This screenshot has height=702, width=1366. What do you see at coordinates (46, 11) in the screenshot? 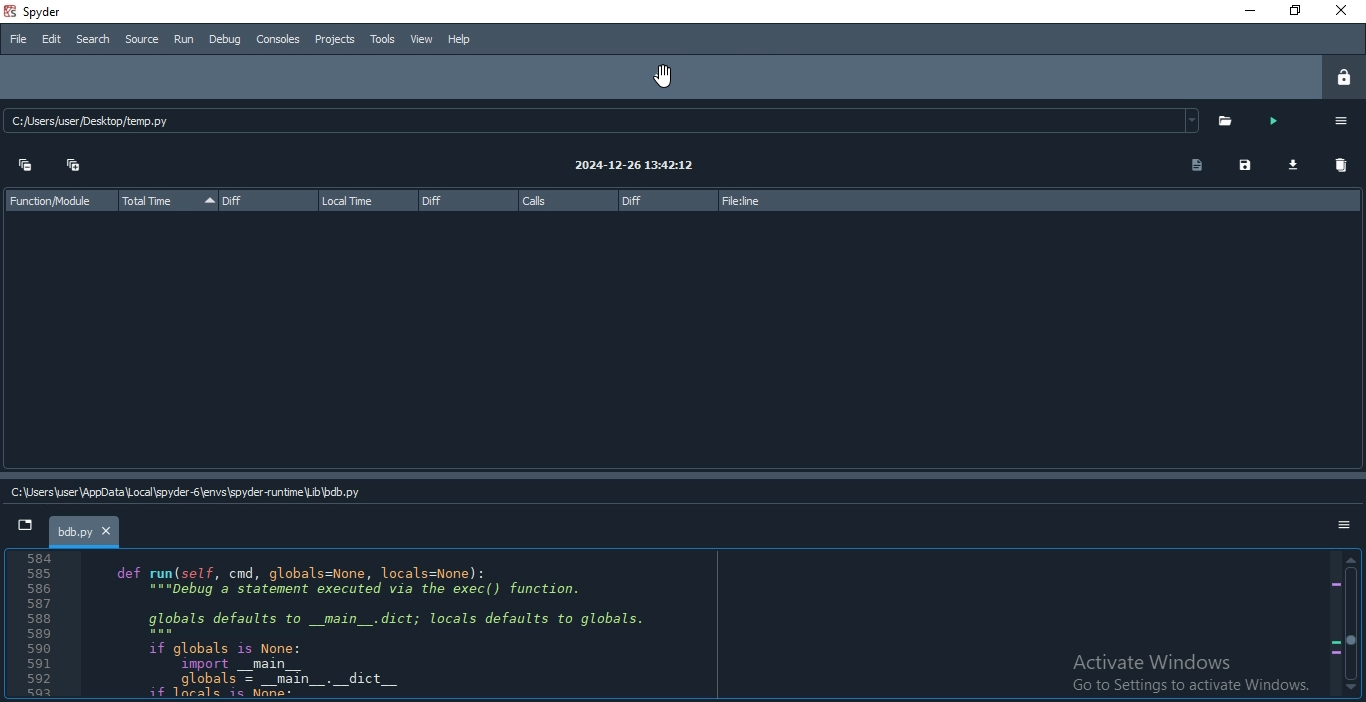
I see `spyder` at bounding box center [46, 11].